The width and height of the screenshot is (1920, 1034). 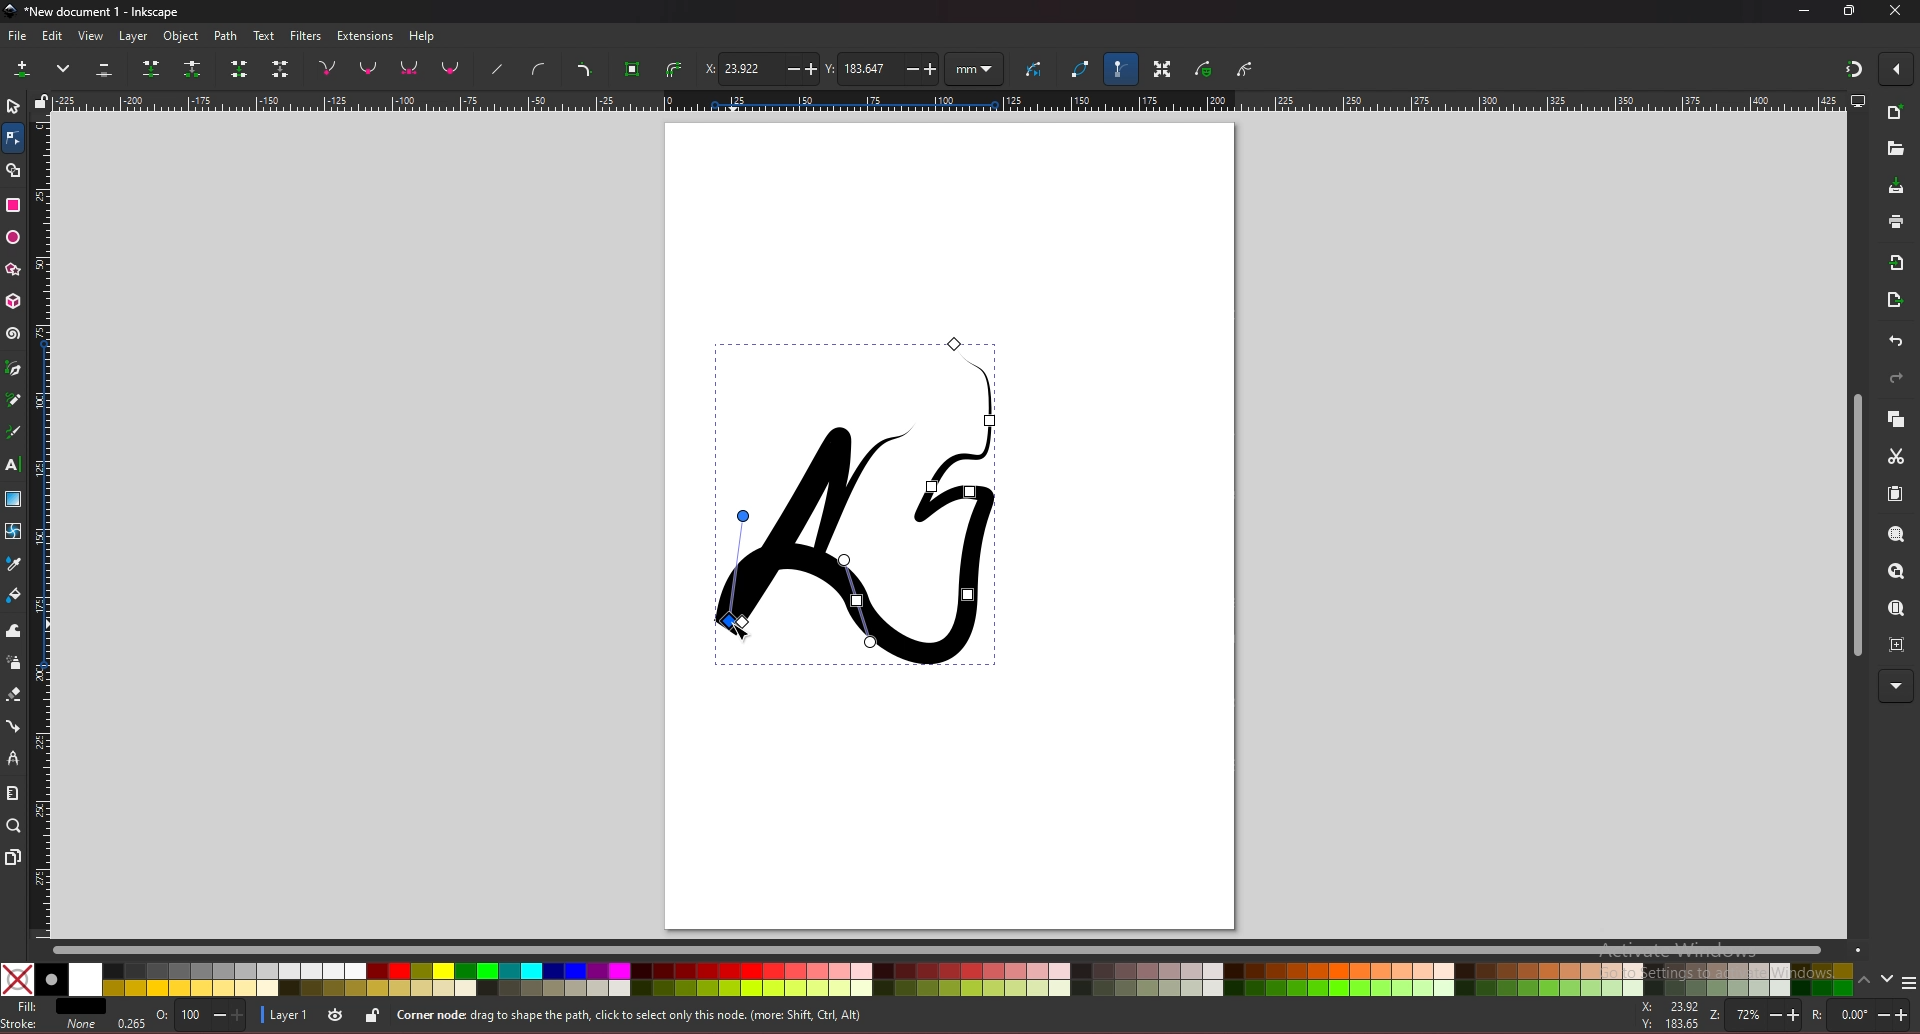 I want to click on snapping, so click(x=1854, y=69).